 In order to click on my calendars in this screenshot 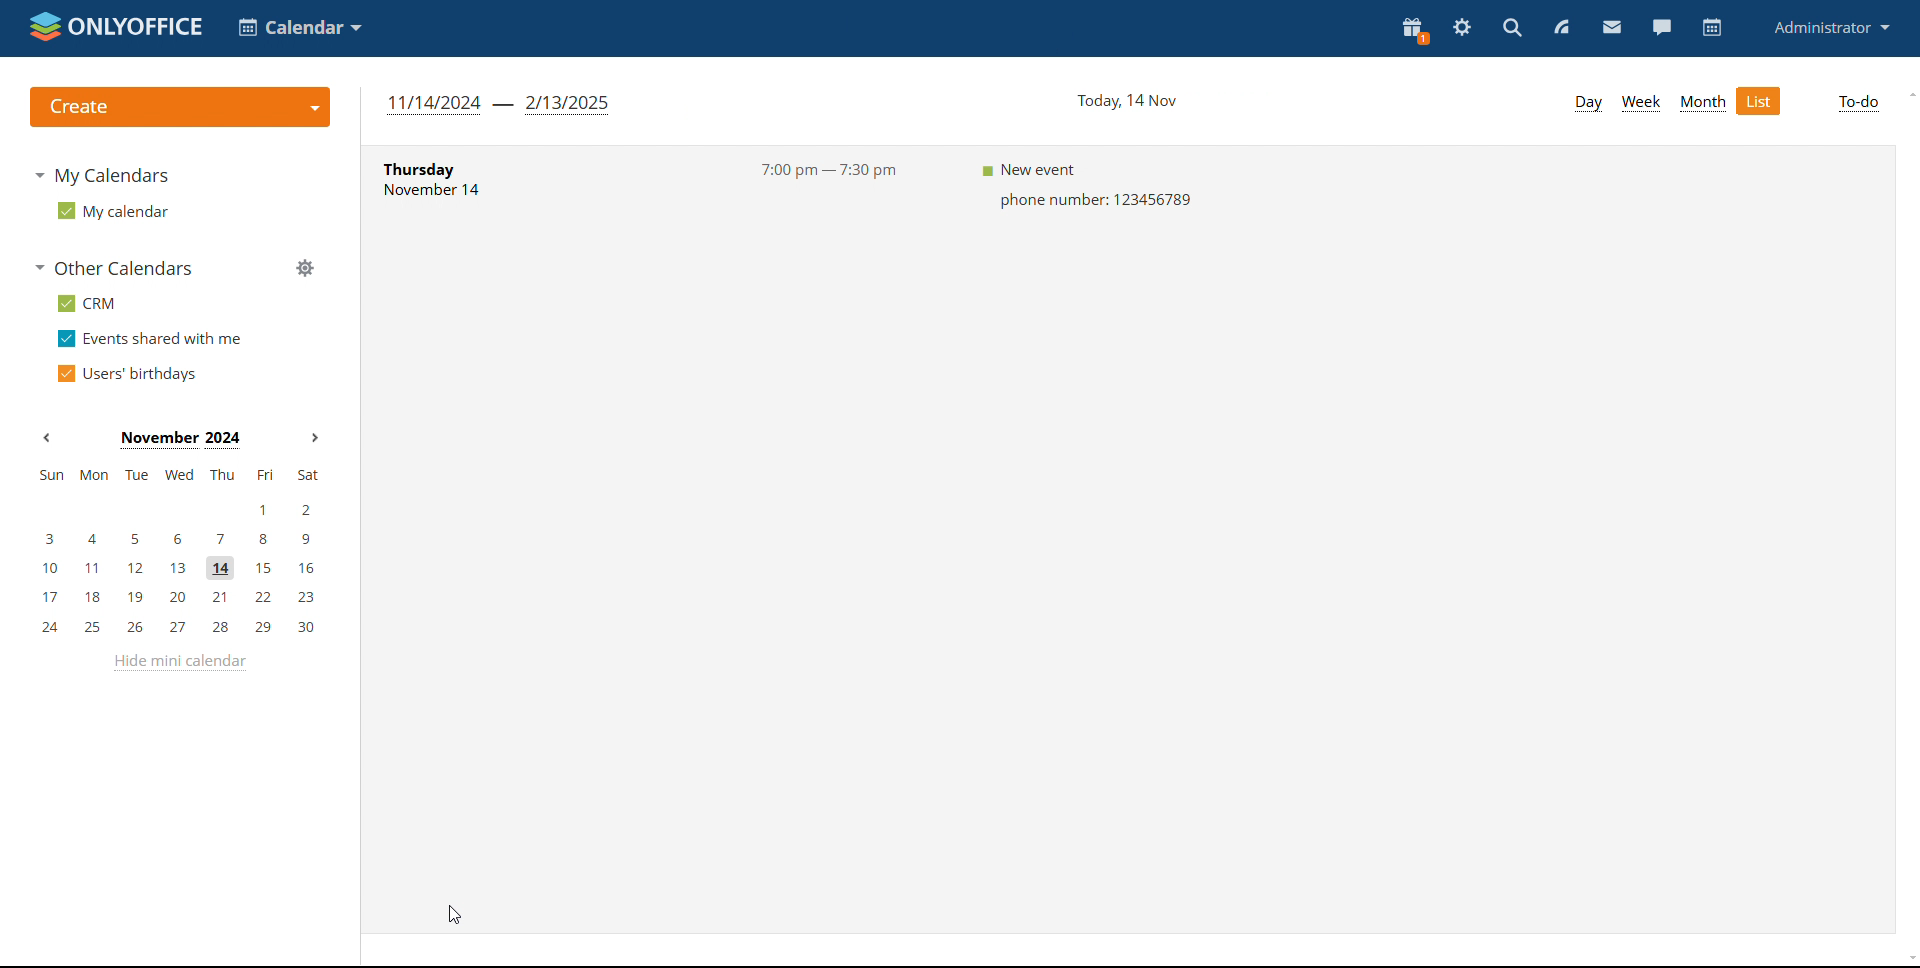, I will do `click(99, 174)`.